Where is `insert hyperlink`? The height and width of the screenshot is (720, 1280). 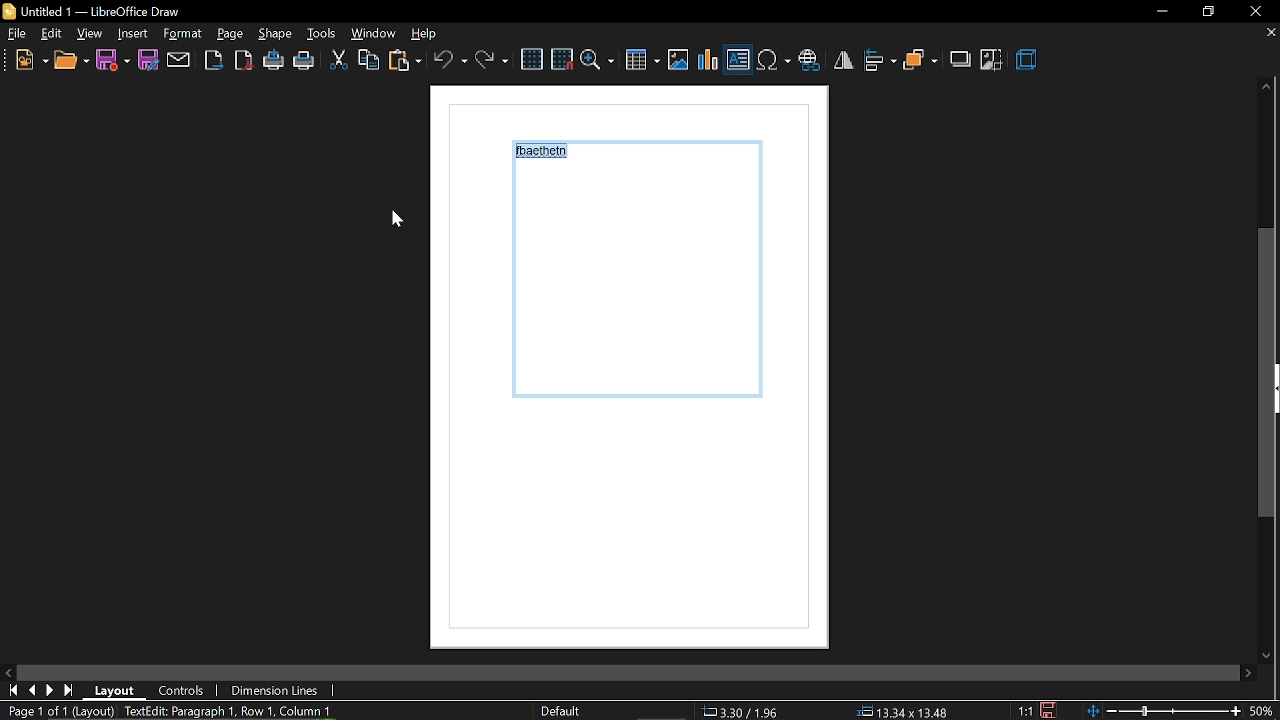
insert hyperlink is located at coordinates (809, 62).